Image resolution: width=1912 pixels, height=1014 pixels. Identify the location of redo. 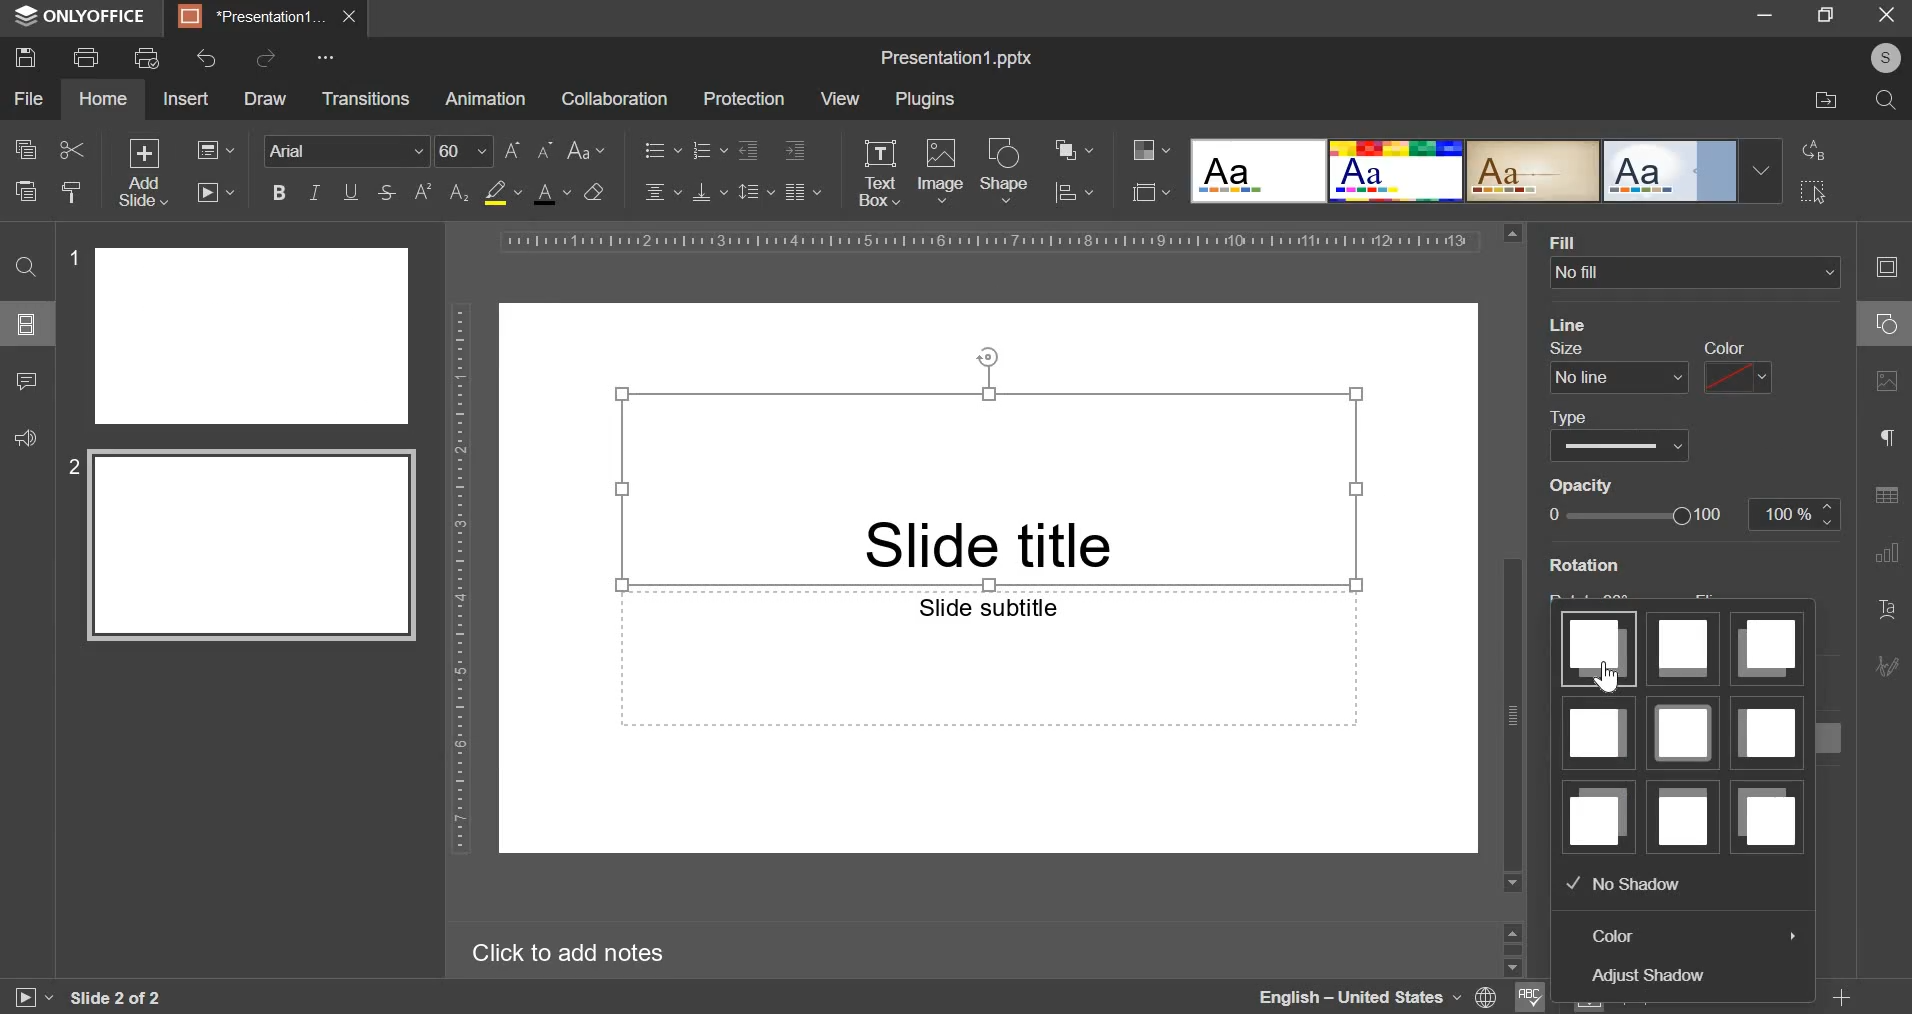
(264, 57).